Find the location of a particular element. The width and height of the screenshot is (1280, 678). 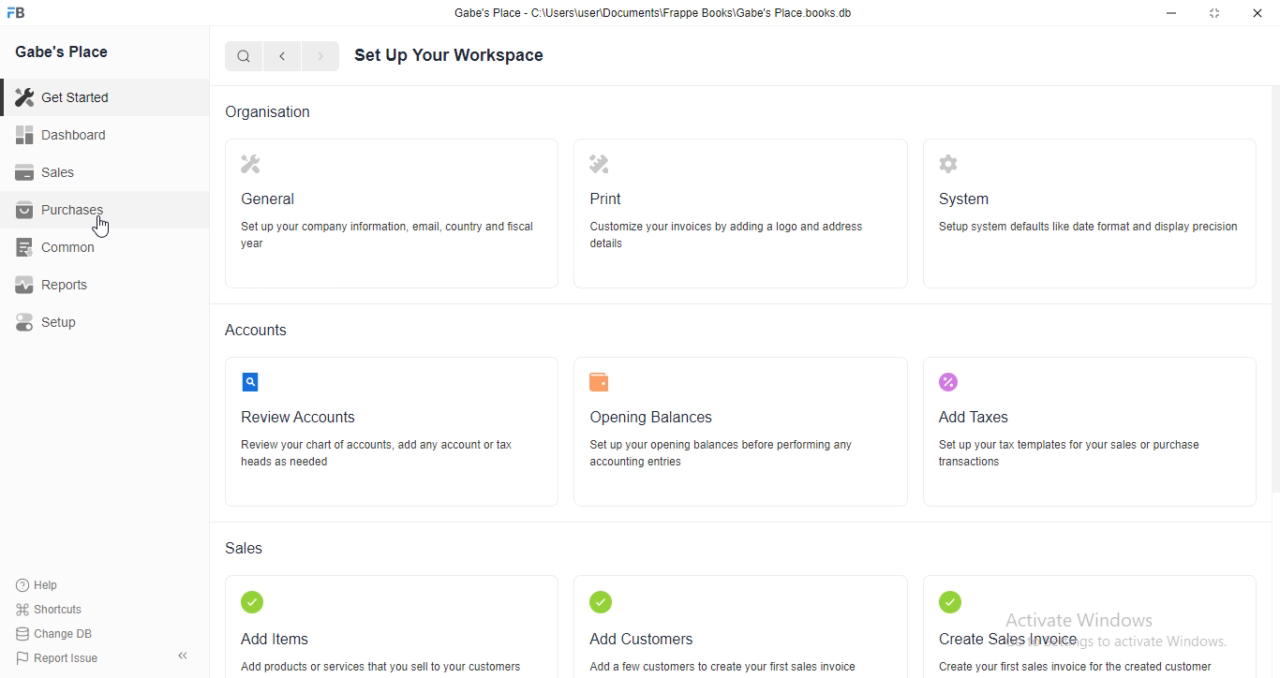

icon is located at coordinates (952, 382).